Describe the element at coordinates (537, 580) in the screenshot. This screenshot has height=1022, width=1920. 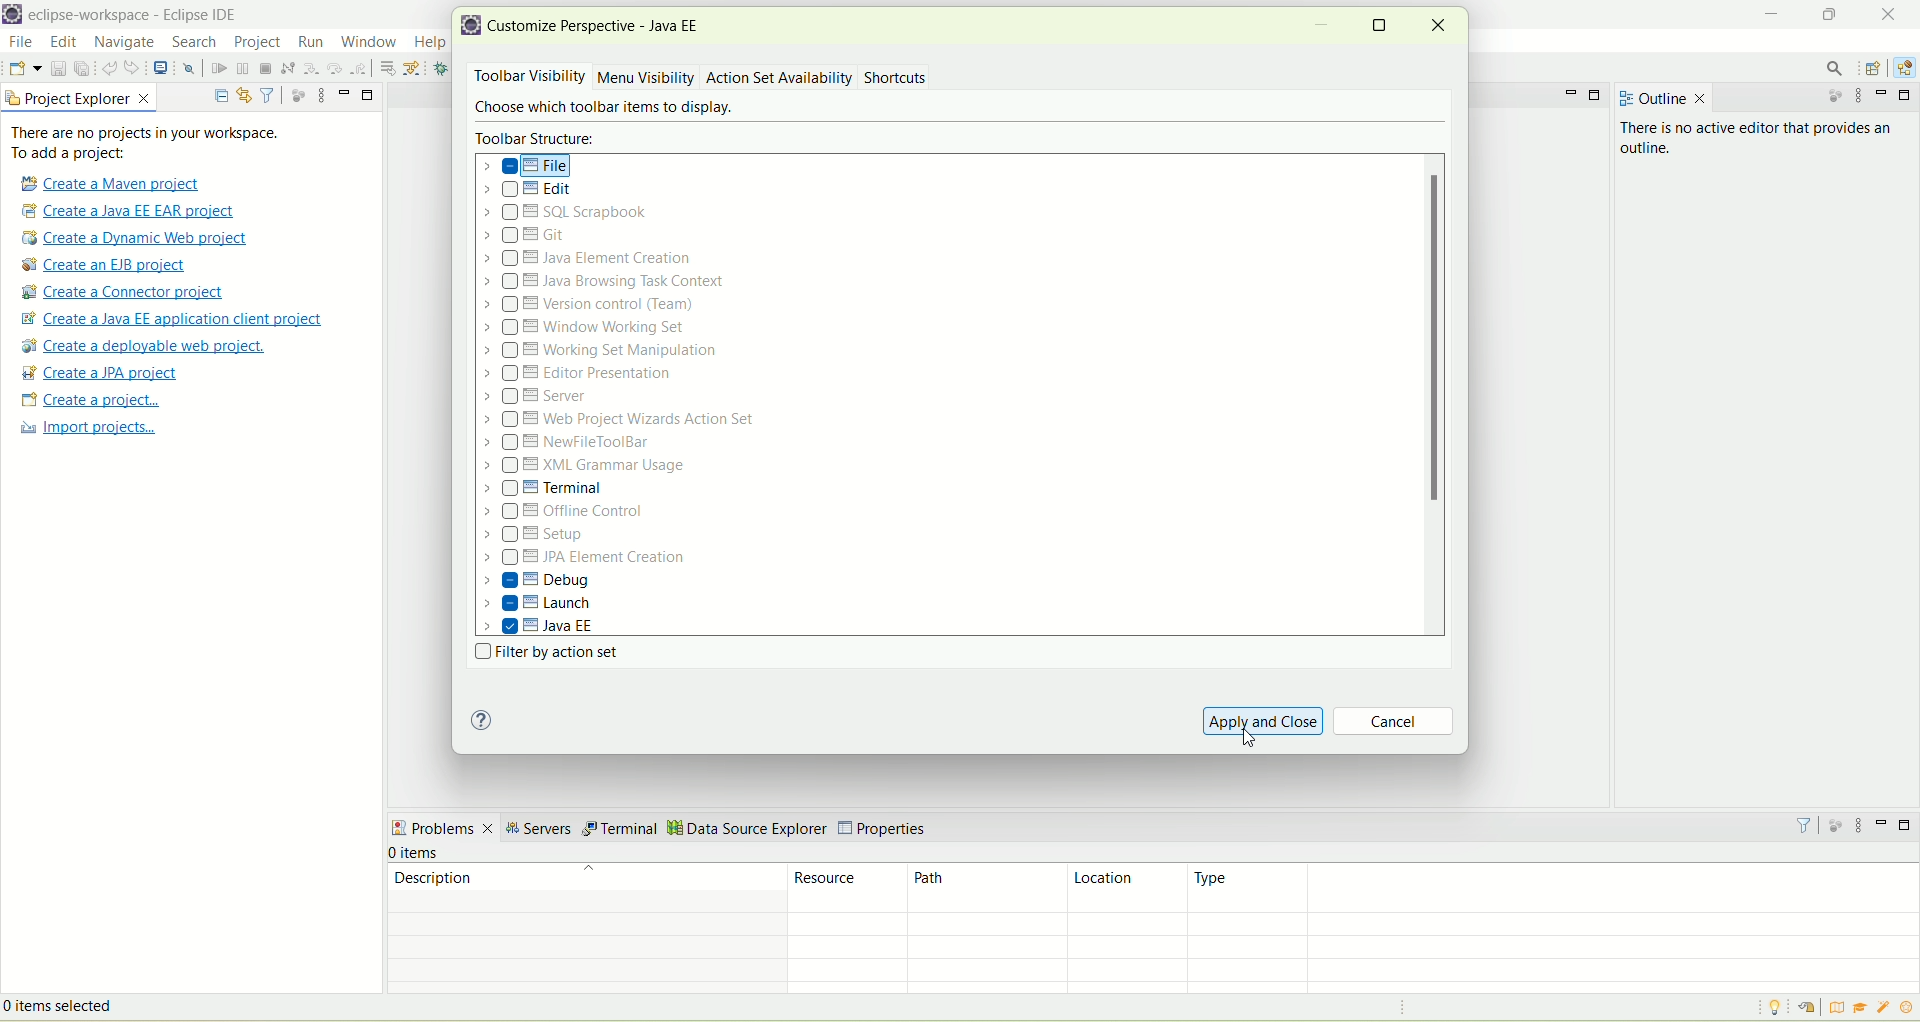
I see `debug` at that location.